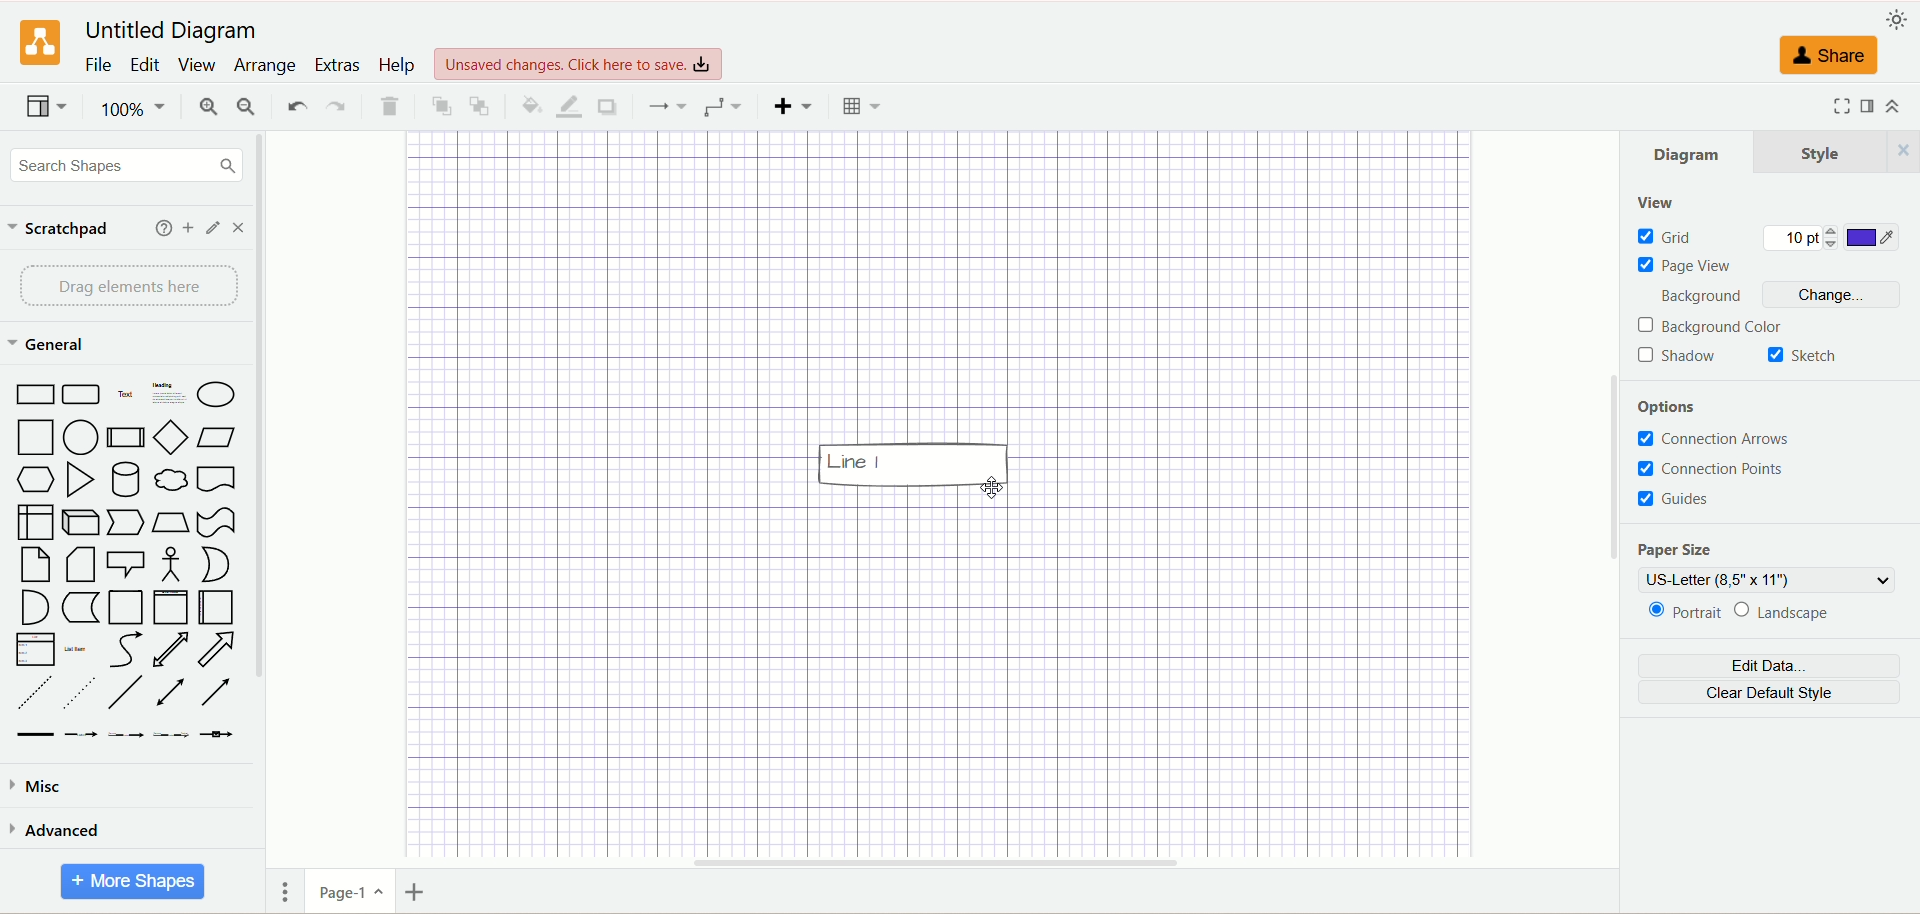  What do you see at coordinates (417, 890) in the screenshot?
I see `insert page` at bounding box center [417, 890].